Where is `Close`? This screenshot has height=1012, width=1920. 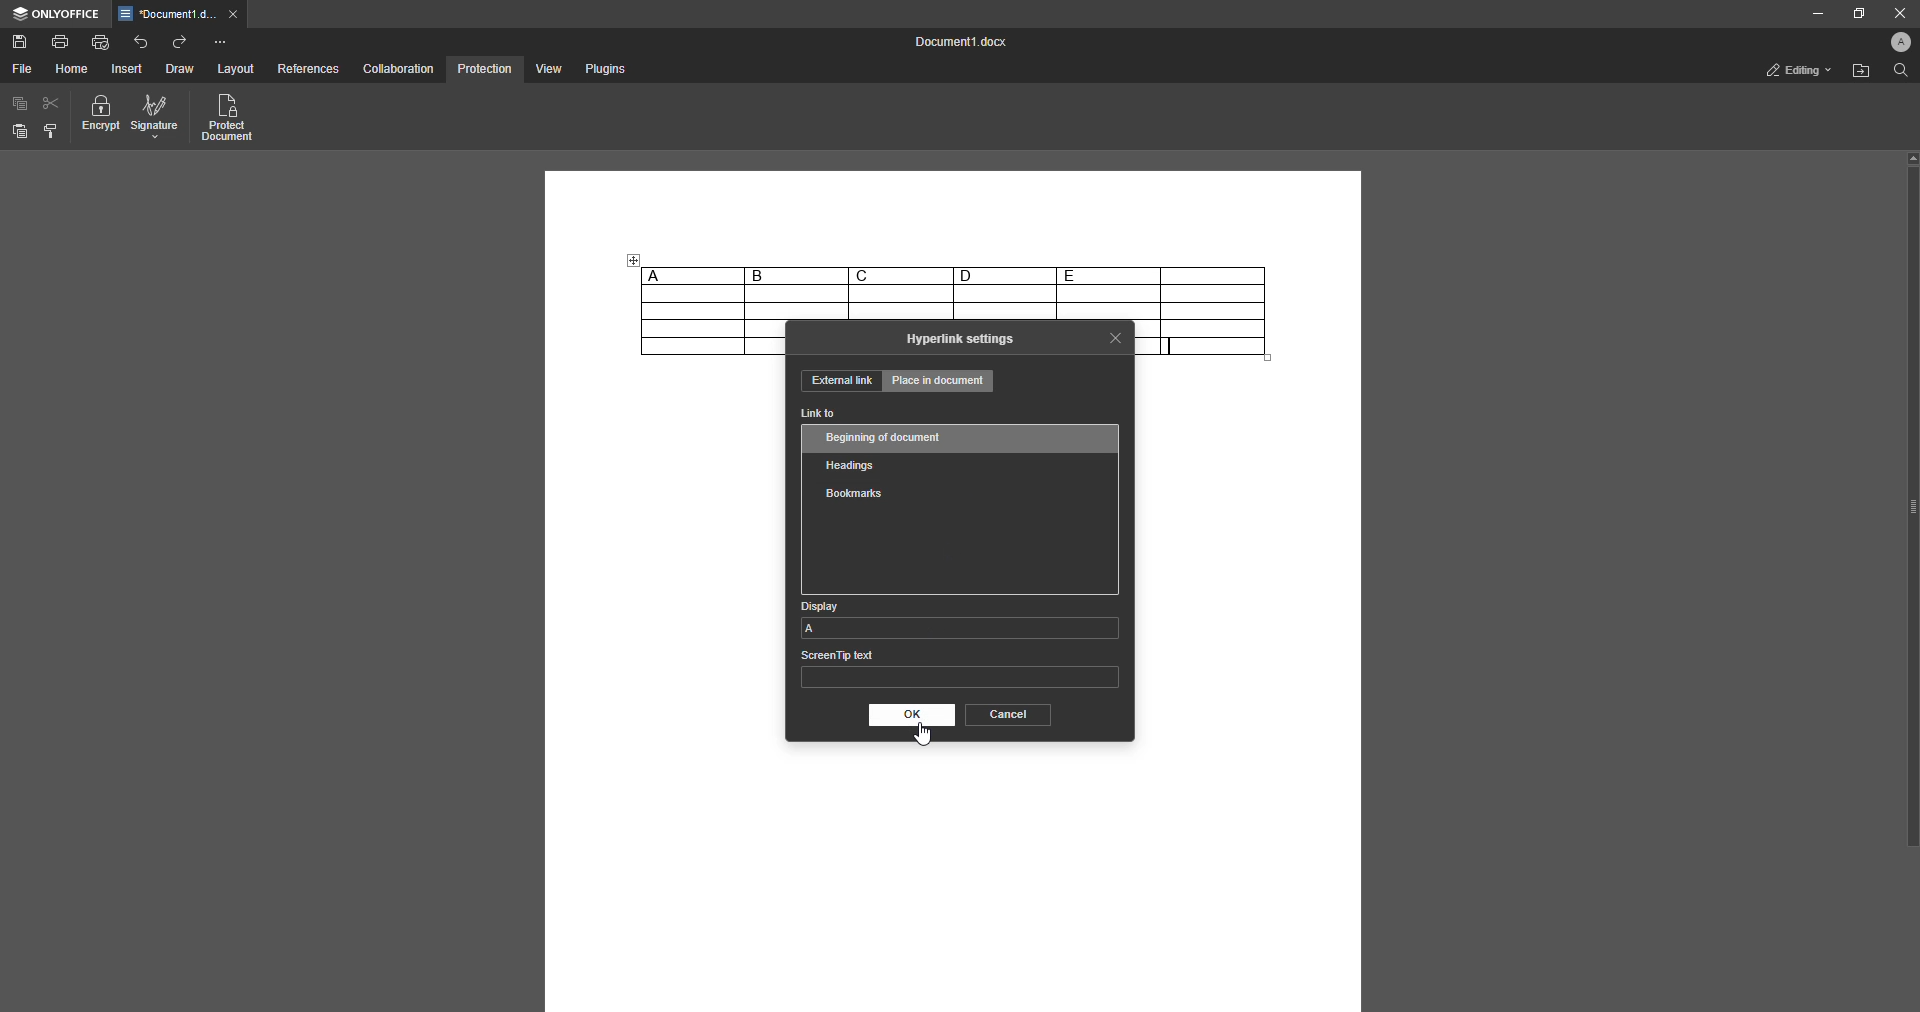 Close is located at coordinates (1116, 337).